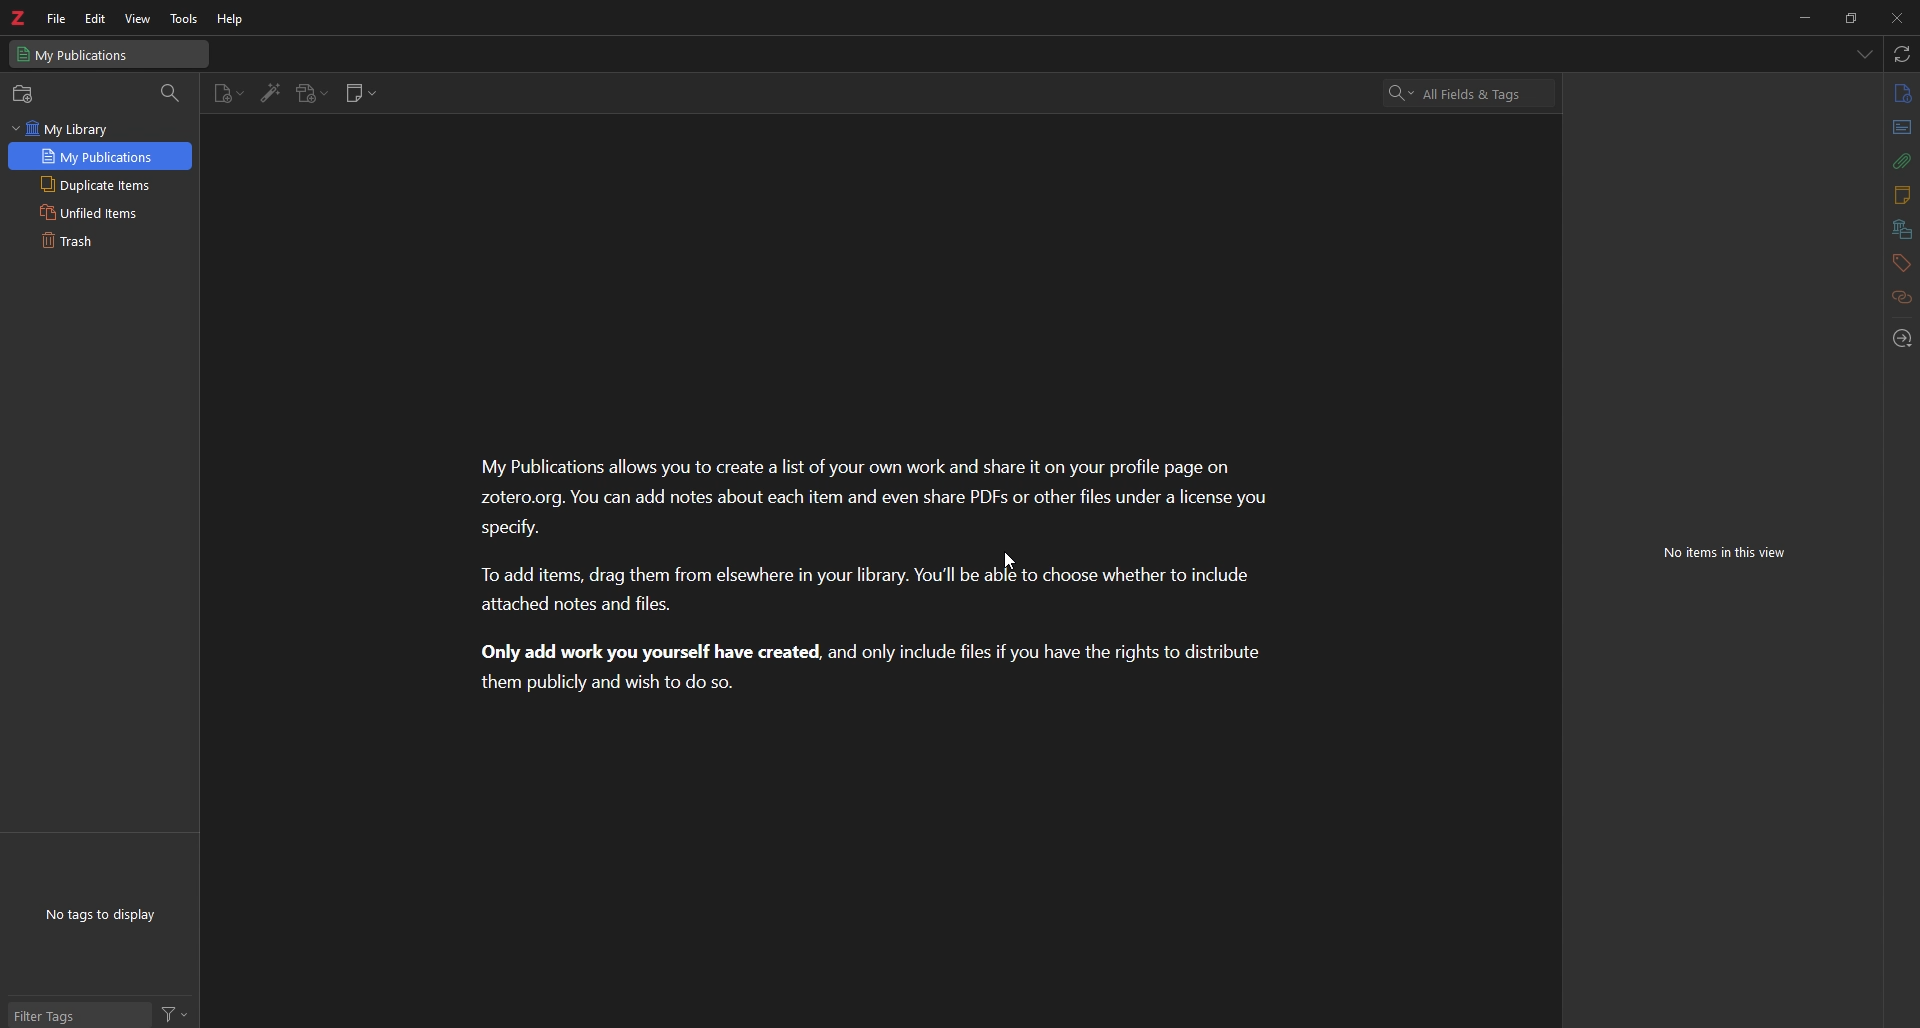 This screenshot has height=1028, width=1920. What do you see at coordinates (1728, 554) in the screenshot?
I see `items in view` at bounding box center [1728, 554].